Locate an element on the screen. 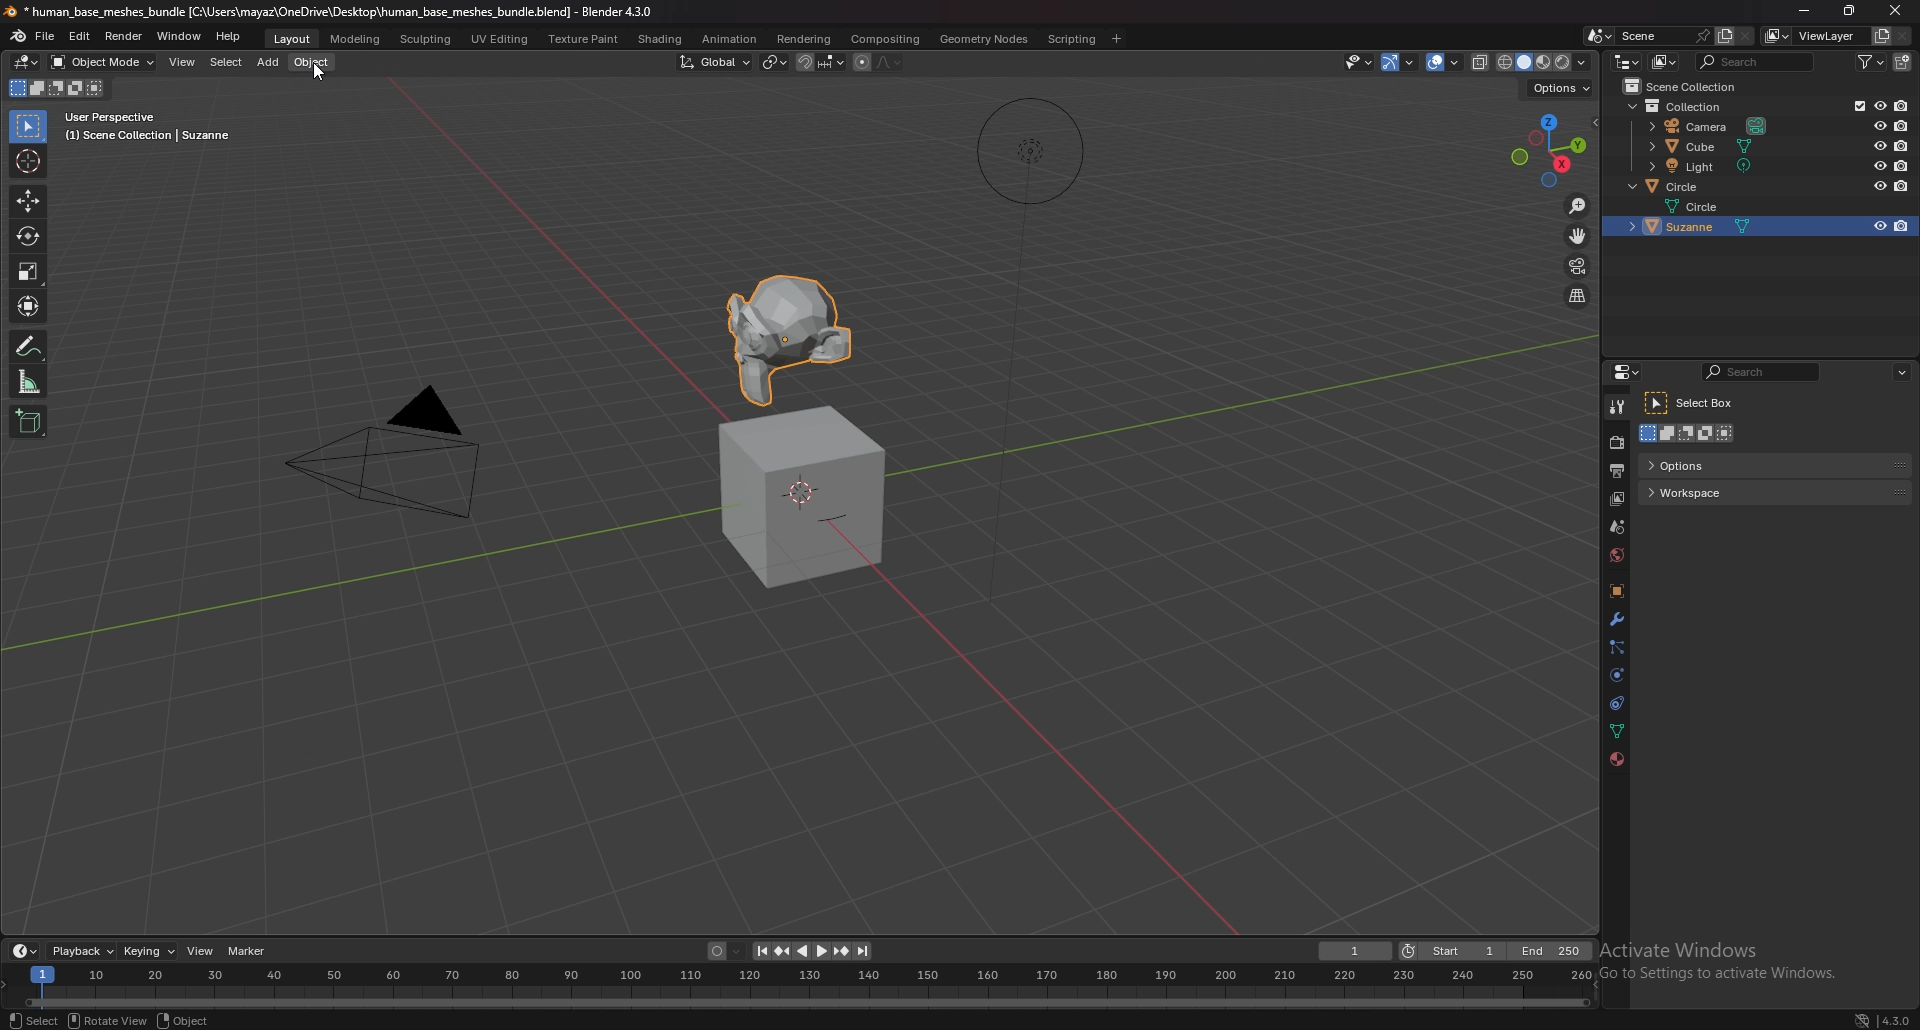 This screenshot has height=1030, width=1920. start is located at coordinates (1453, 950).